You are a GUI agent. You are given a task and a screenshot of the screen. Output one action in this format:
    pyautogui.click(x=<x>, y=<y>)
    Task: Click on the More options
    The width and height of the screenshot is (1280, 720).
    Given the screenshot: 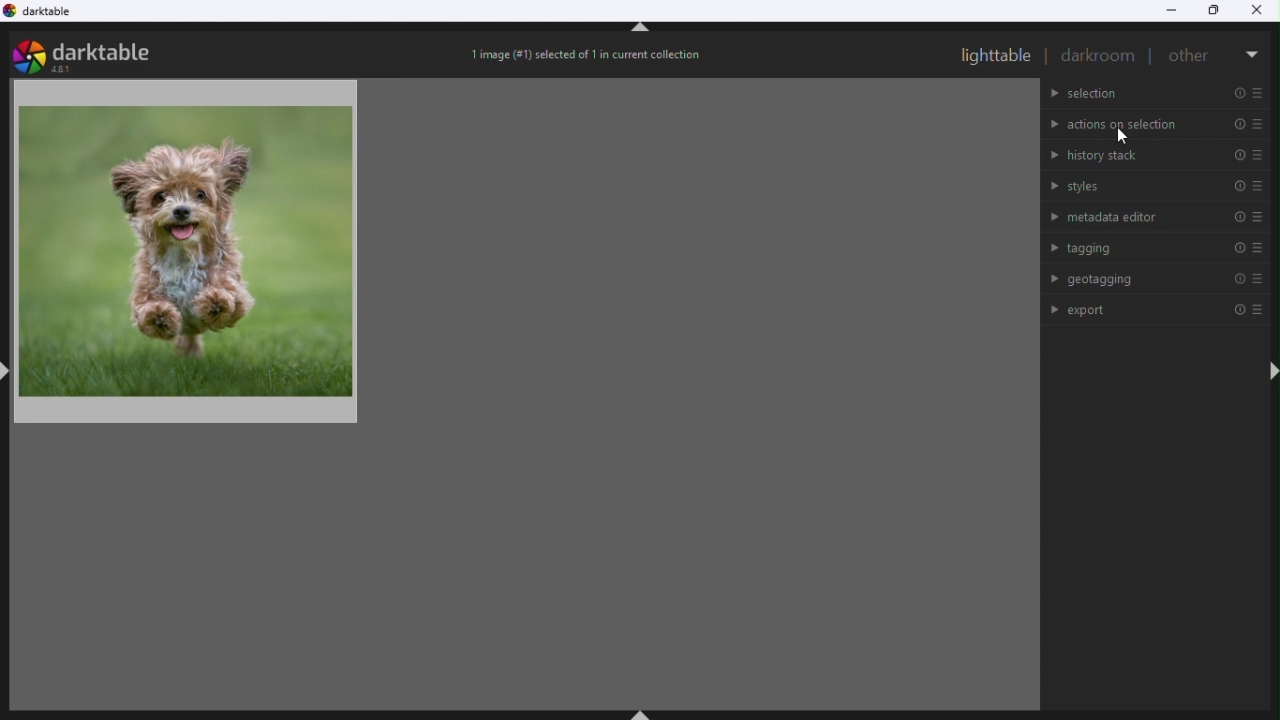 What is the action you would take?
    pyautogui.click(x=1253, y=50)
    